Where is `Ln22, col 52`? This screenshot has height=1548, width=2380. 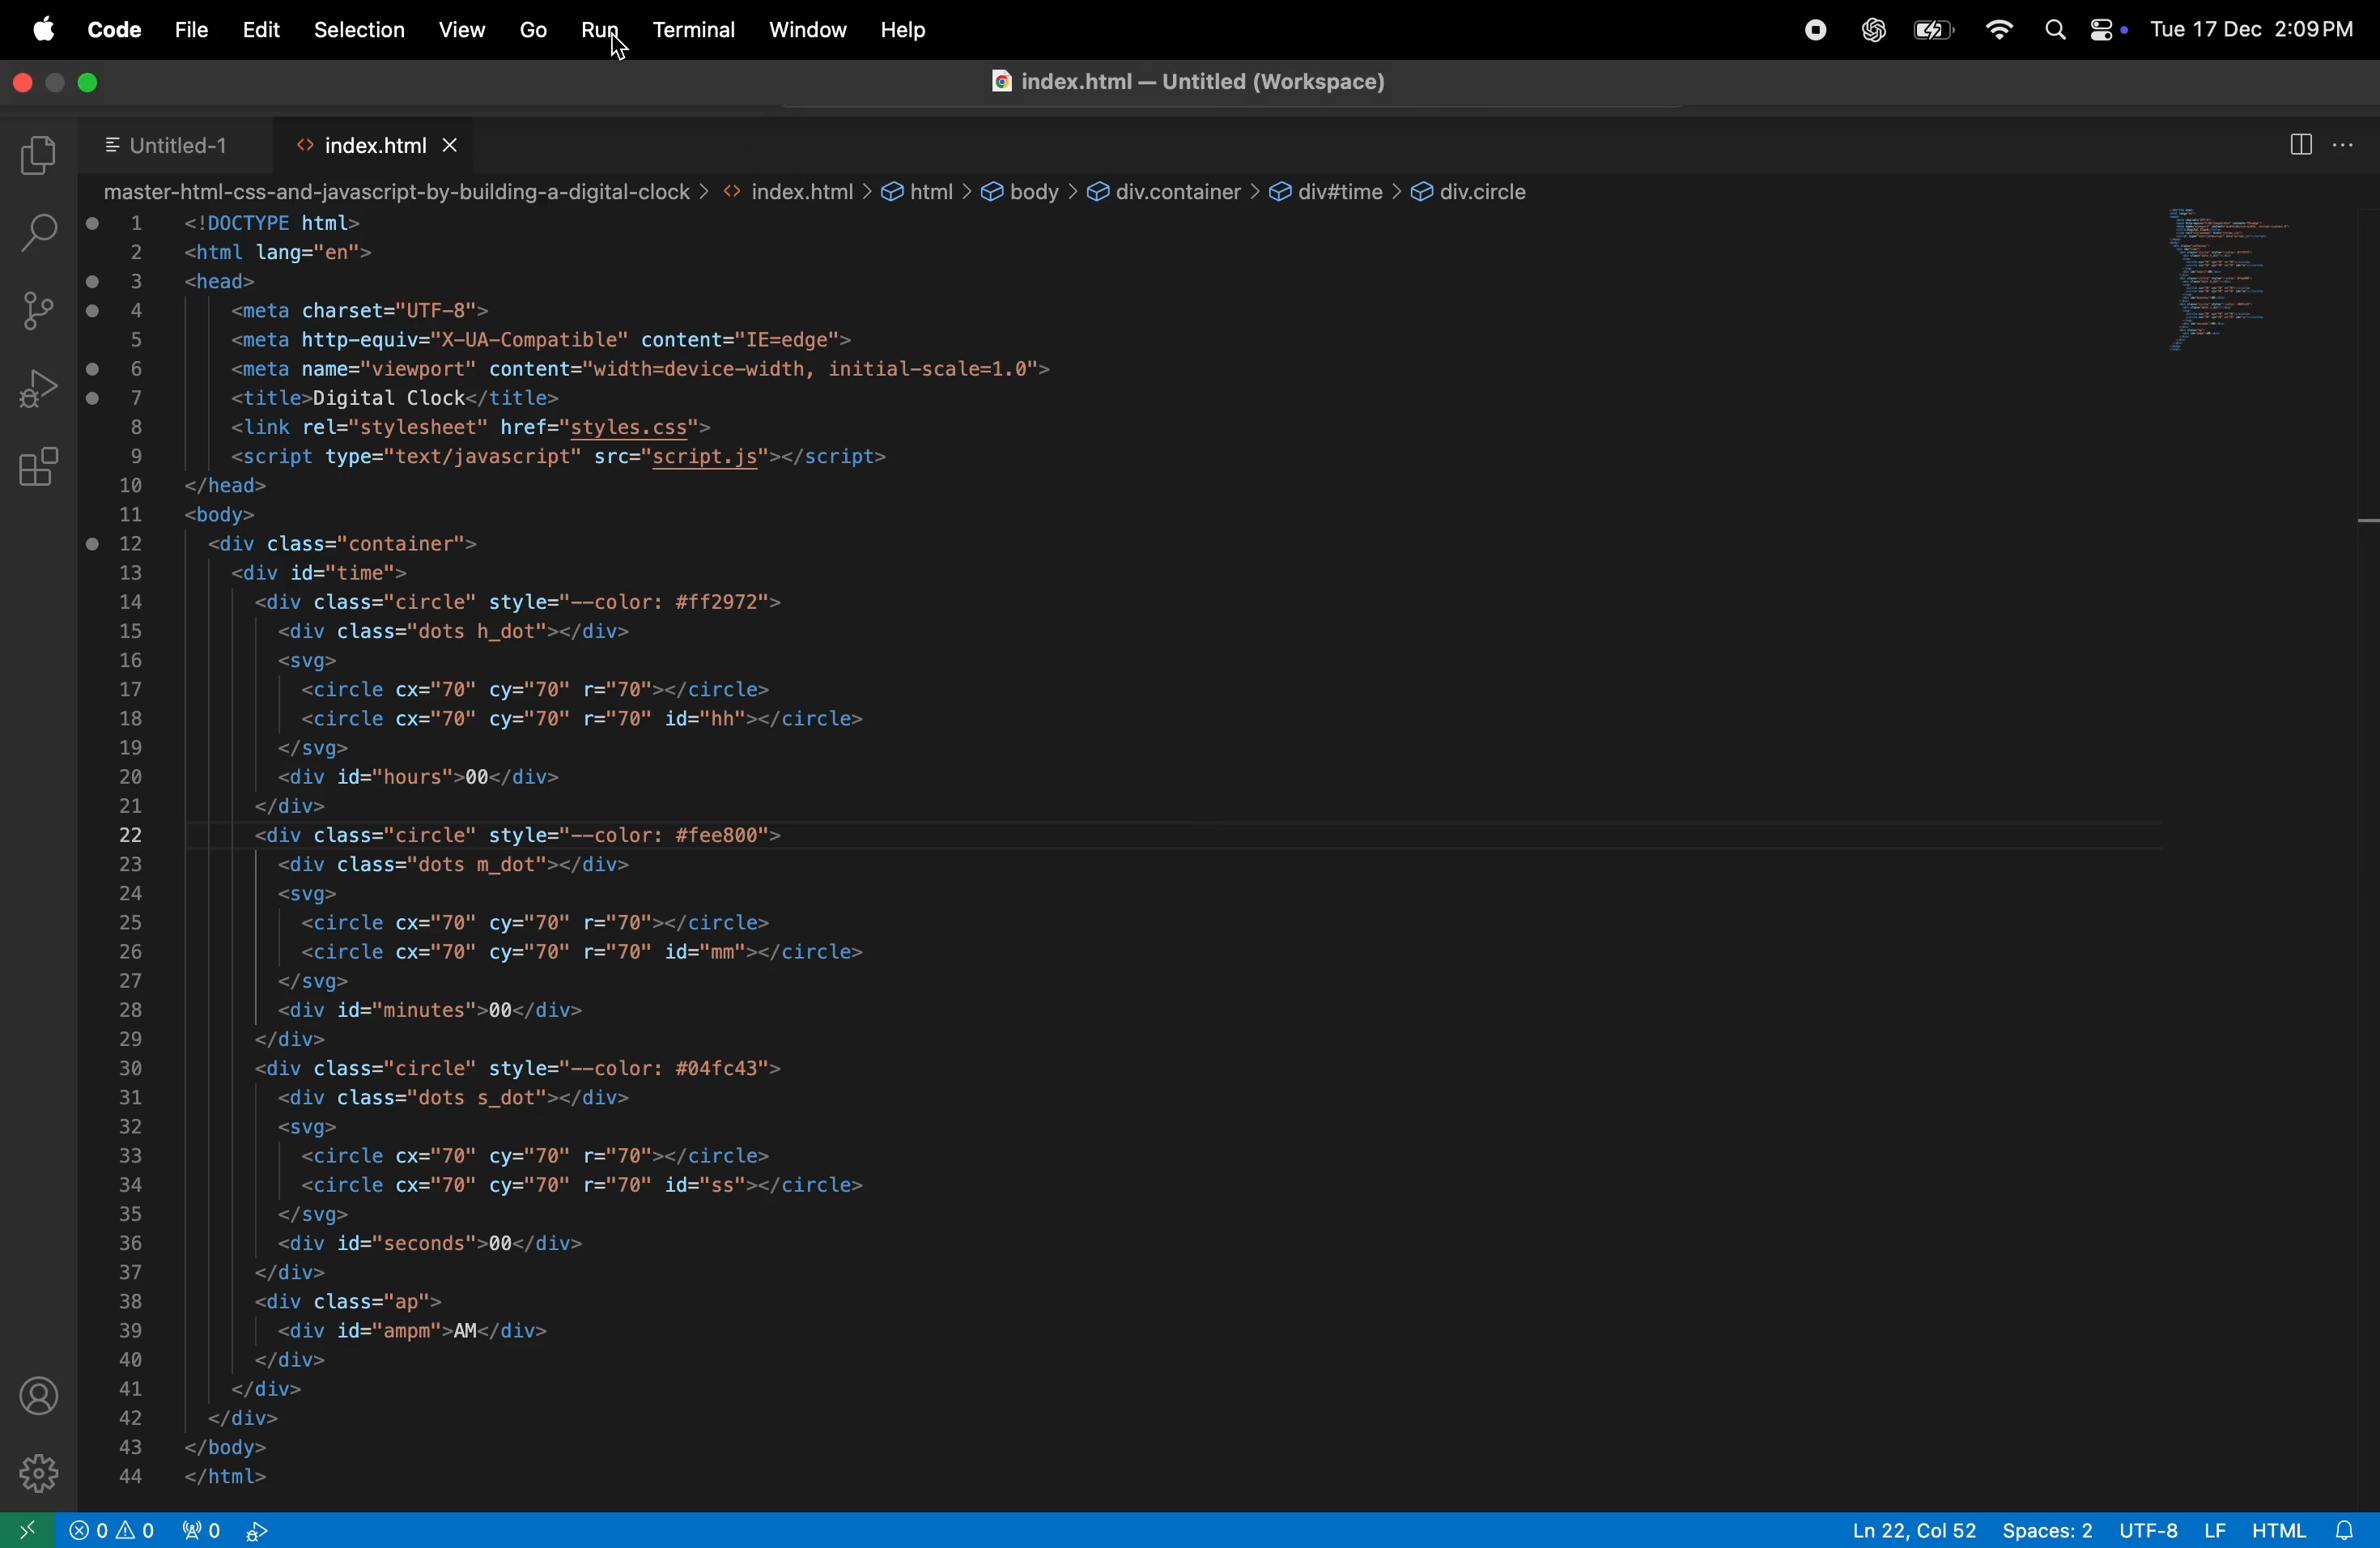 Ln22, col 52 is located at coordinates (1906, 1528).